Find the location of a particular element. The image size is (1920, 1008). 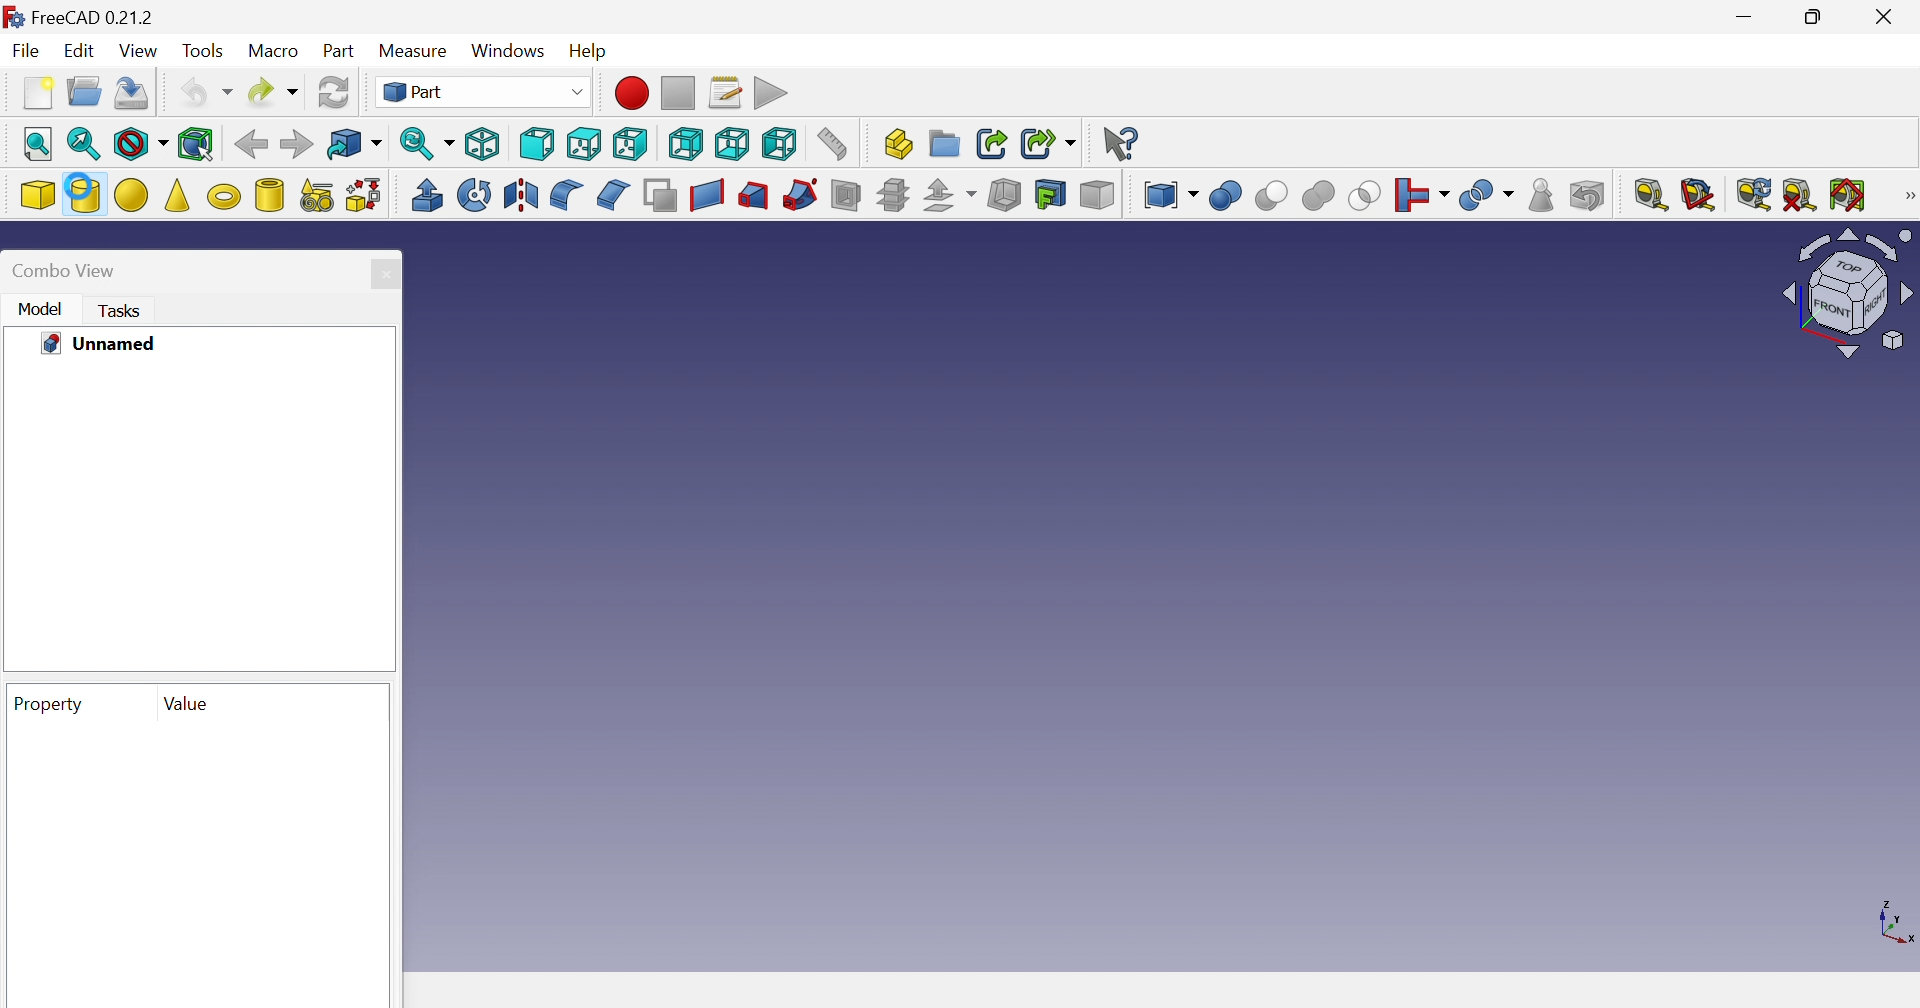

File is located at coordinates (24, 49).